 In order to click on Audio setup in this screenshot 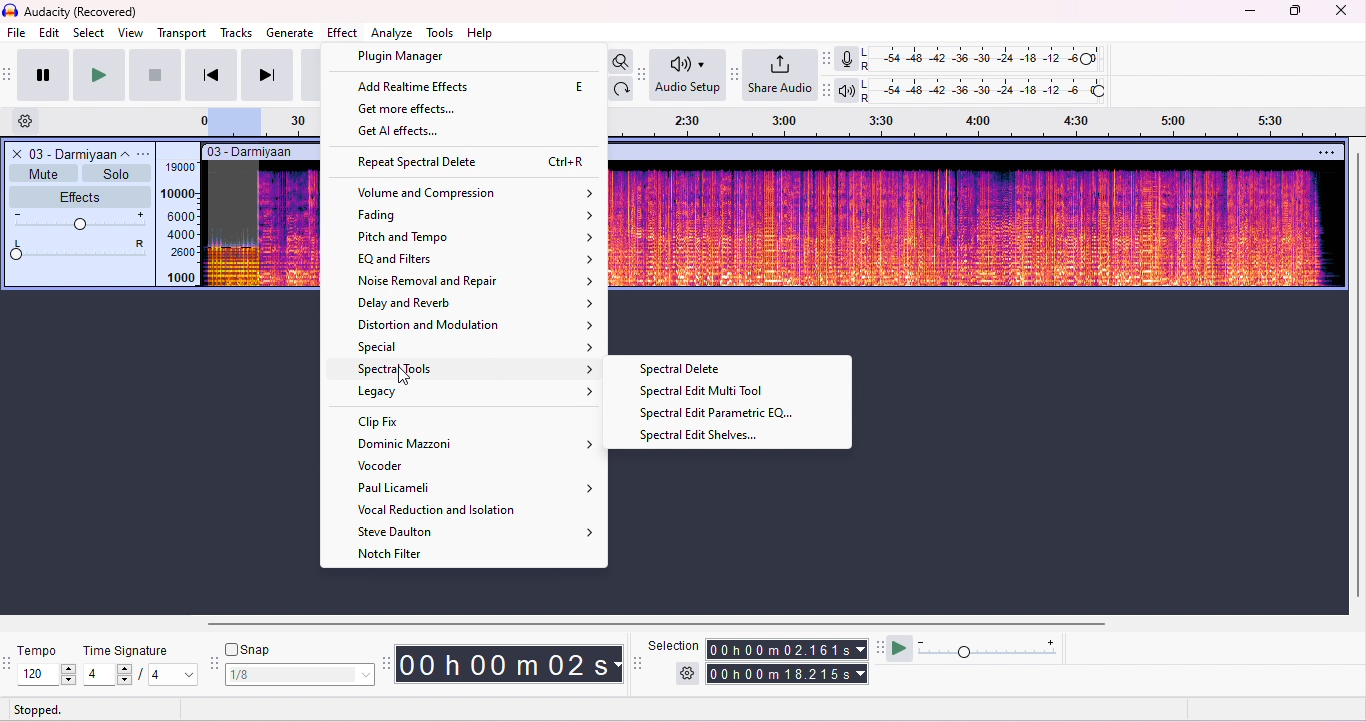, I will do `click(687, 75)`.